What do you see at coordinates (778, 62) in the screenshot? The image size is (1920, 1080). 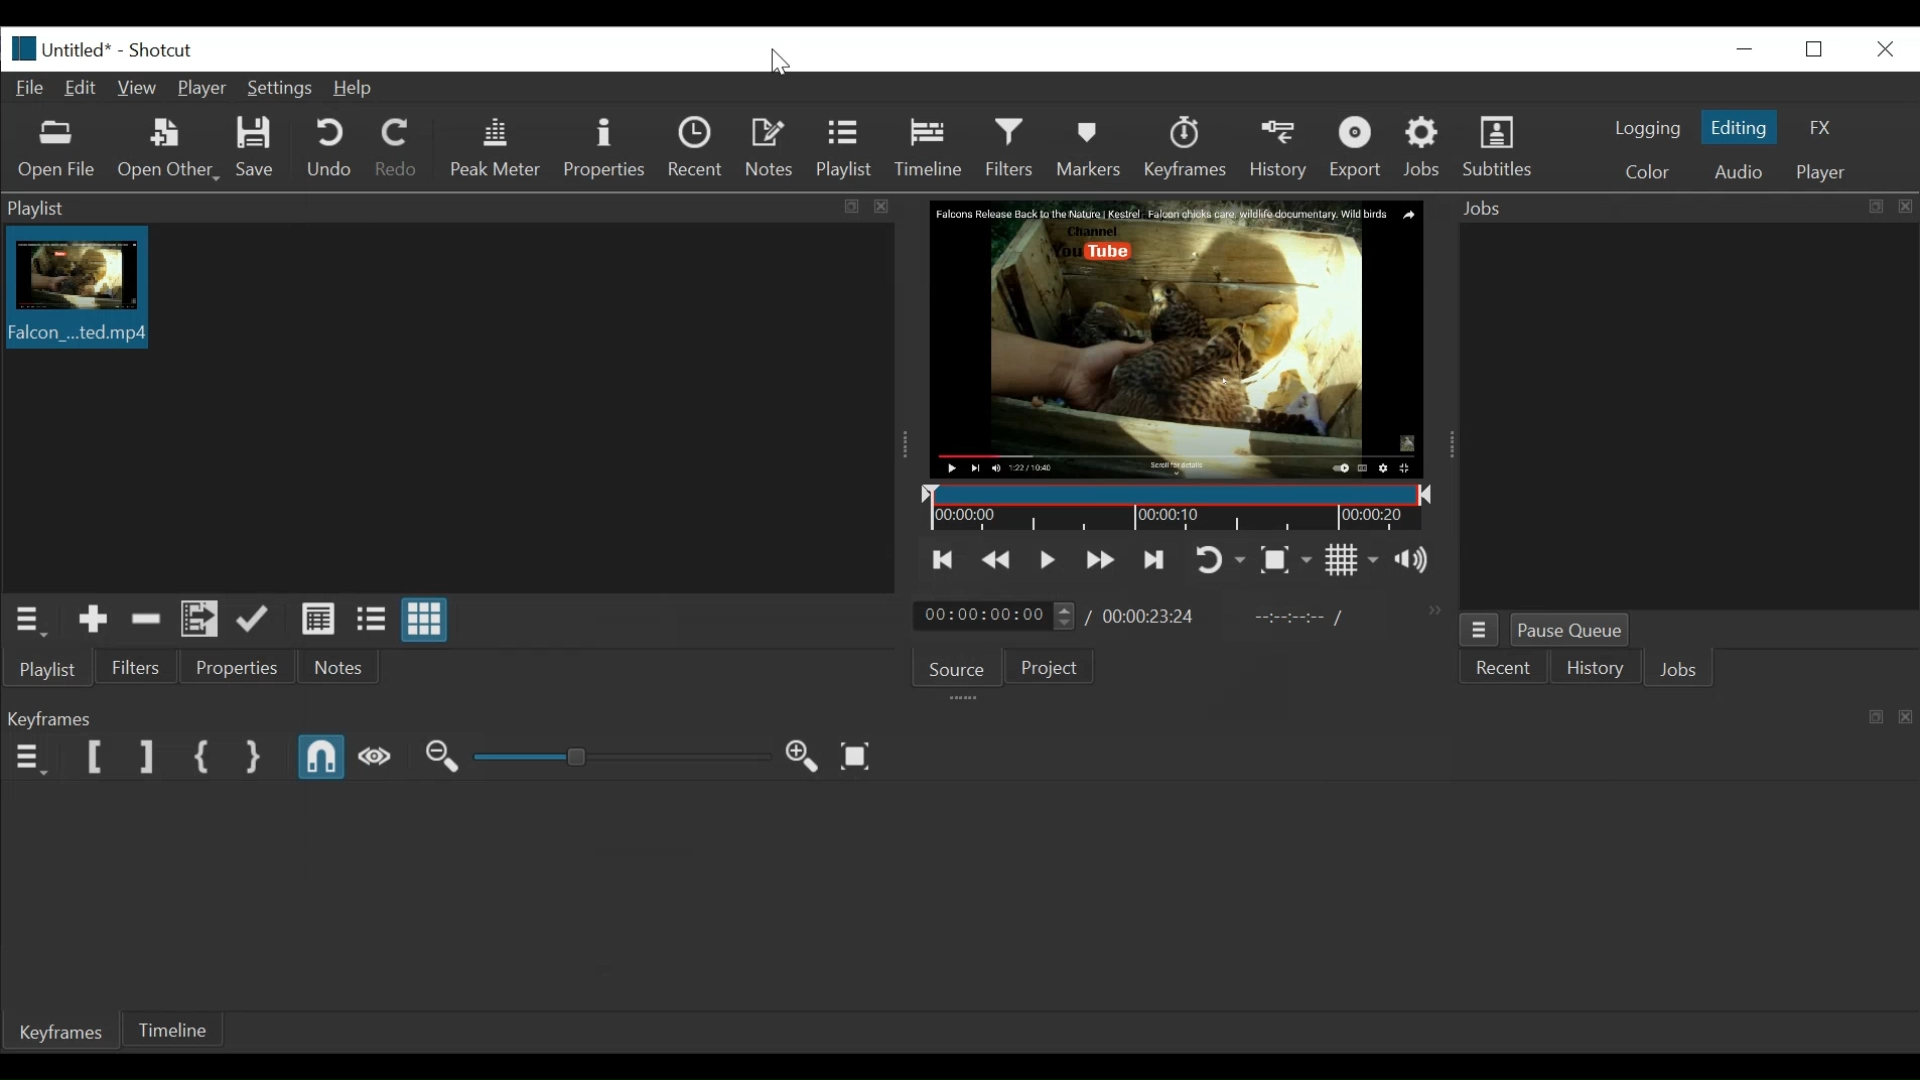 I see `Cursor` at bounding box center [778, 62].